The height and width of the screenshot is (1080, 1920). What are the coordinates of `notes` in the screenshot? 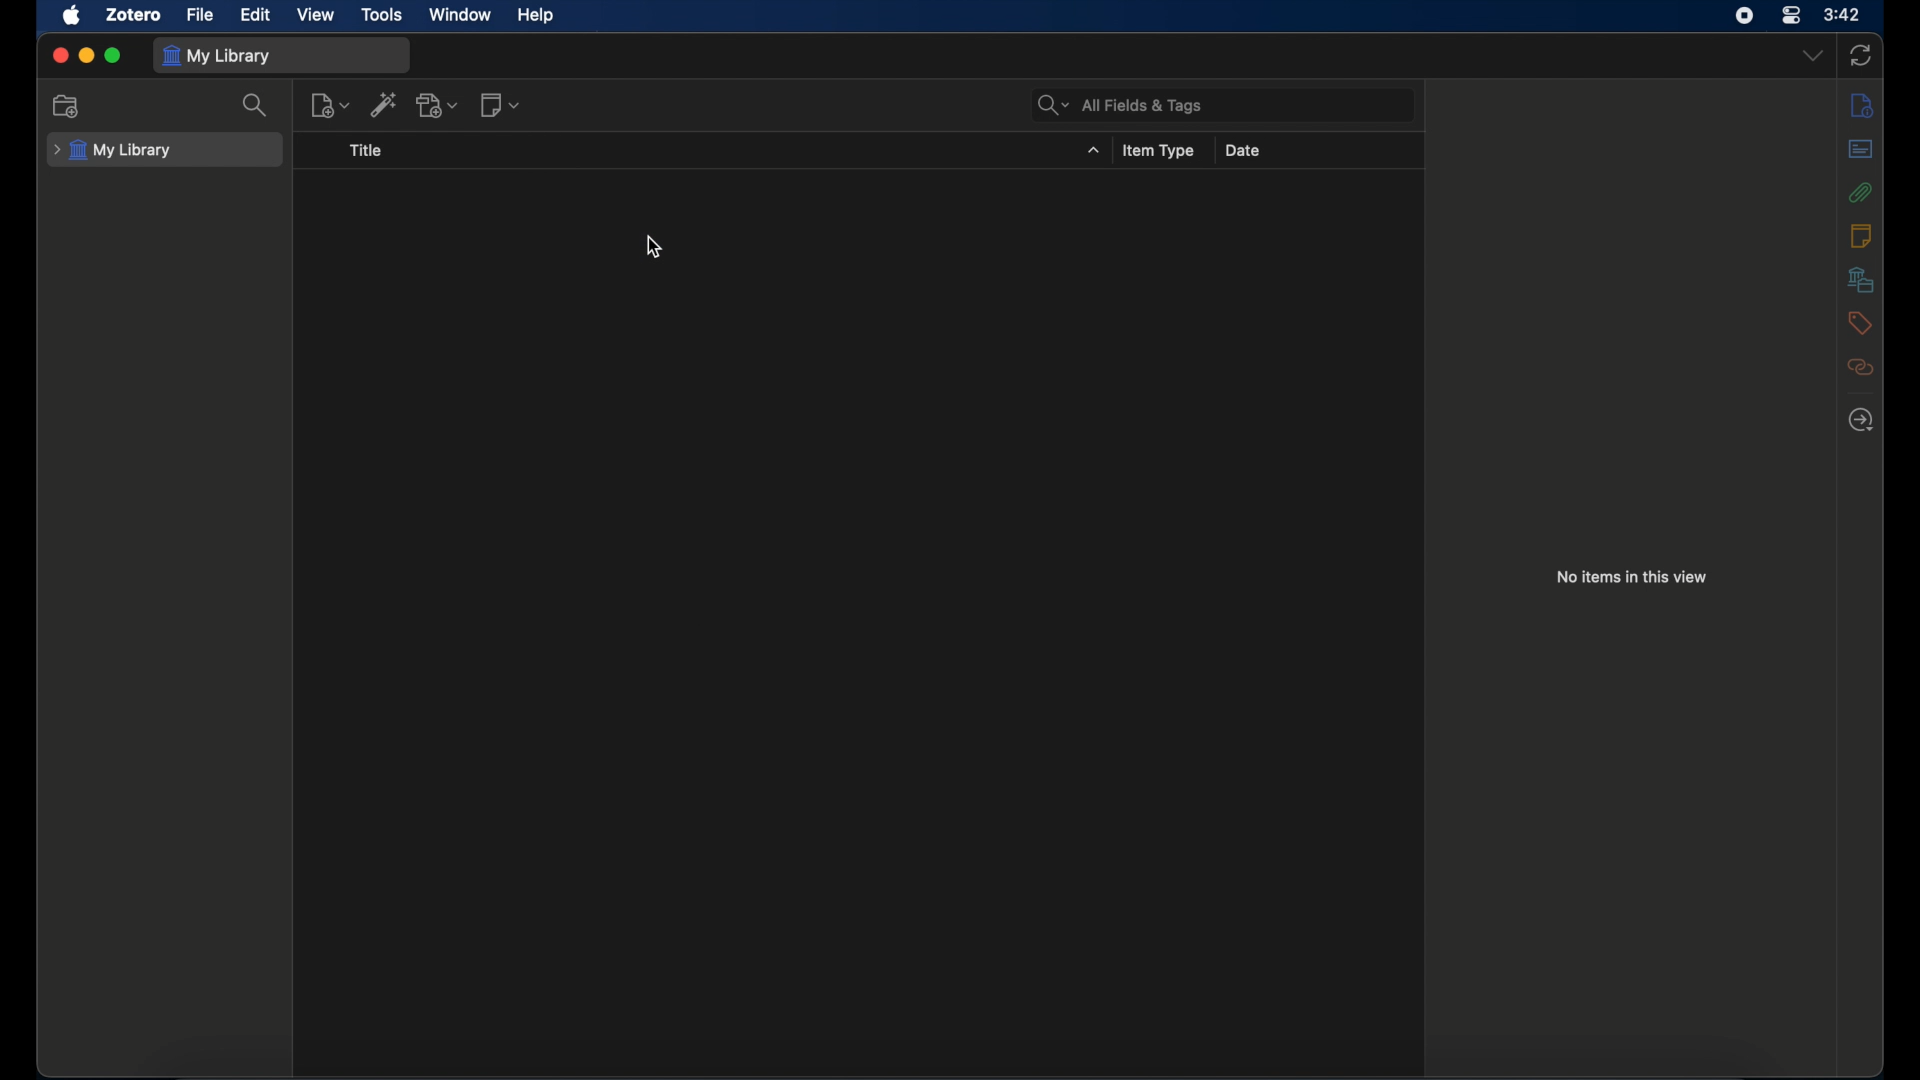 It's located at (1861, 236).